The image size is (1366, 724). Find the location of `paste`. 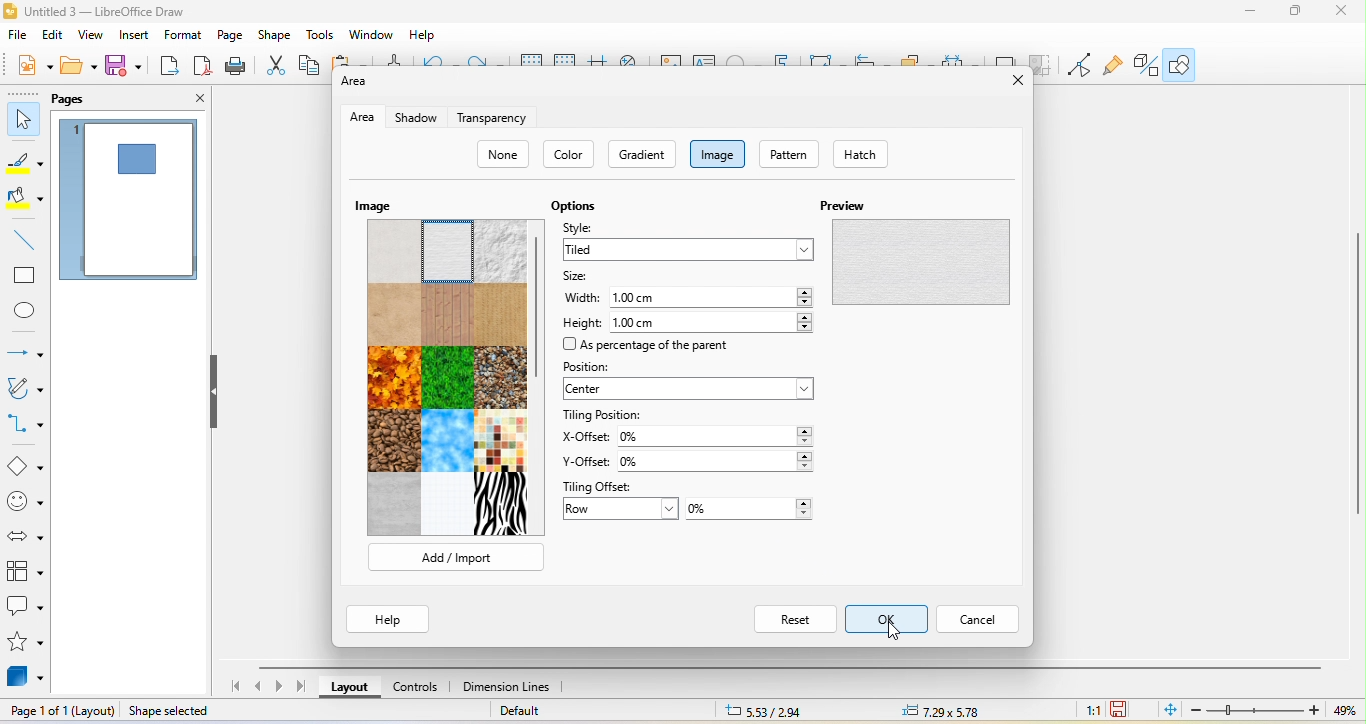

paste is located at coordinates (353, 62).